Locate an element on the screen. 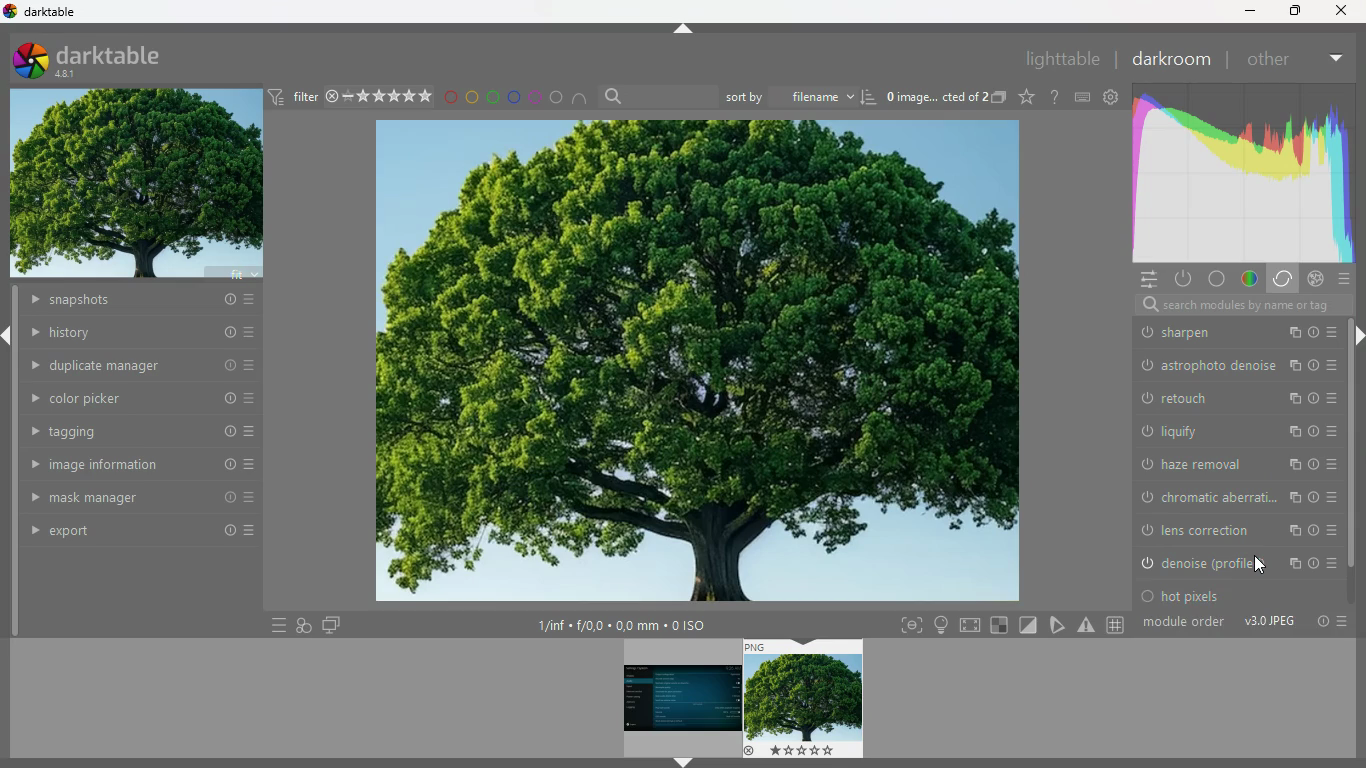 The image size is (1366, 768). filter is located at coordinates (295, 98).